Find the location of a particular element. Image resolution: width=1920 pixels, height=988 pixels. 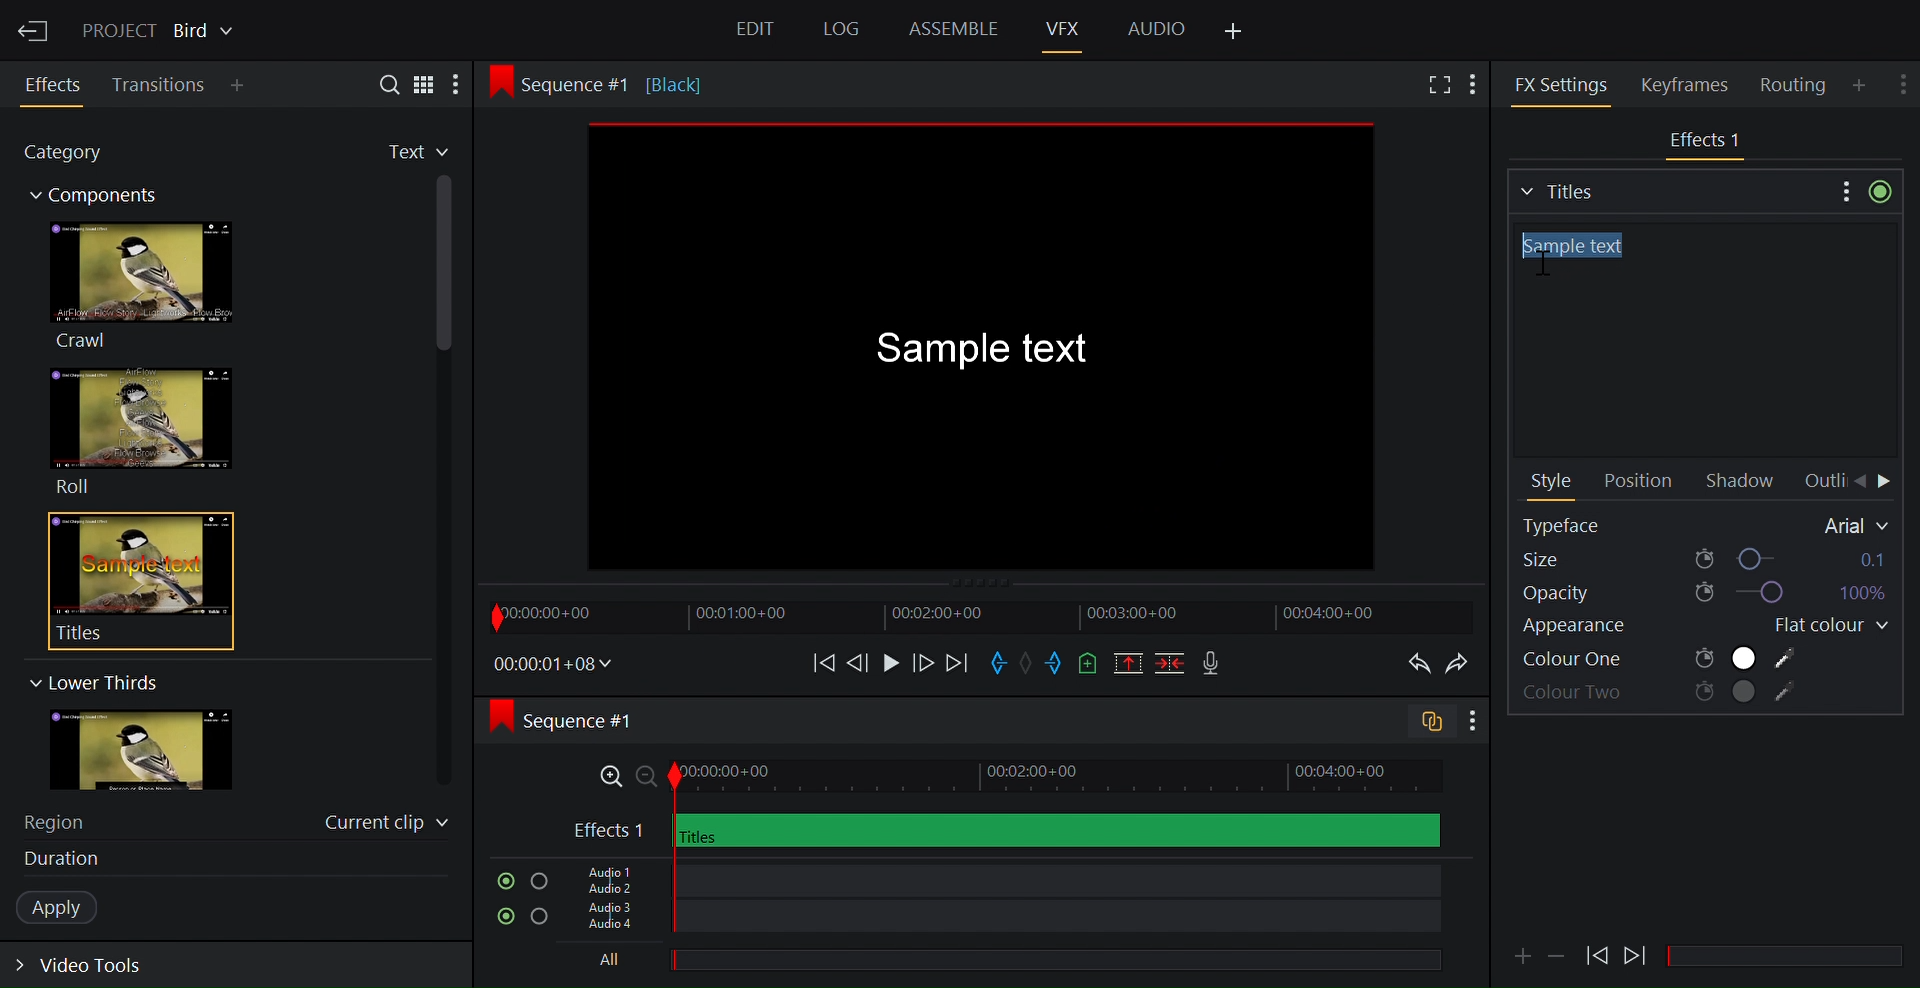

Nudge one frame forward is located at coordinates (921, 662).